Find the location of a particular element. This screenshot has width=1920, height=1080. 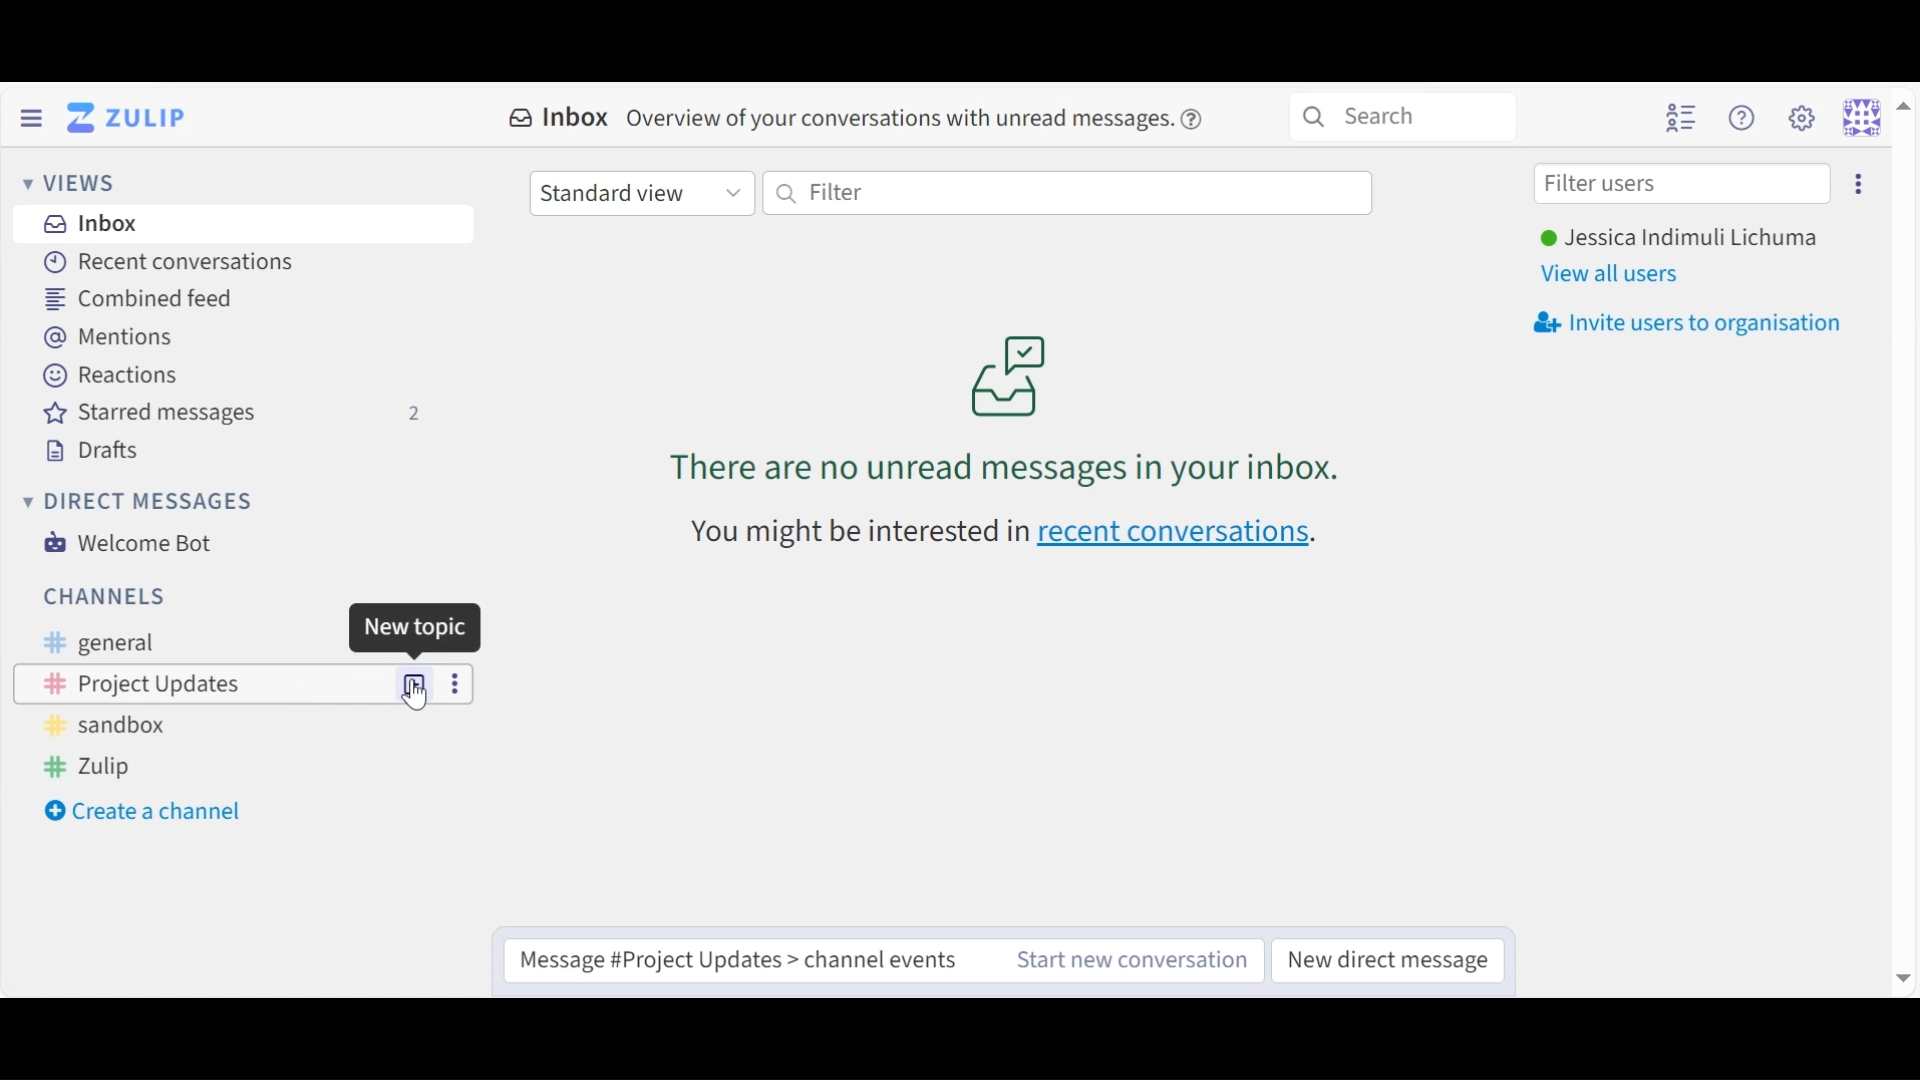

New Topic is located at coordinates (416, 683).